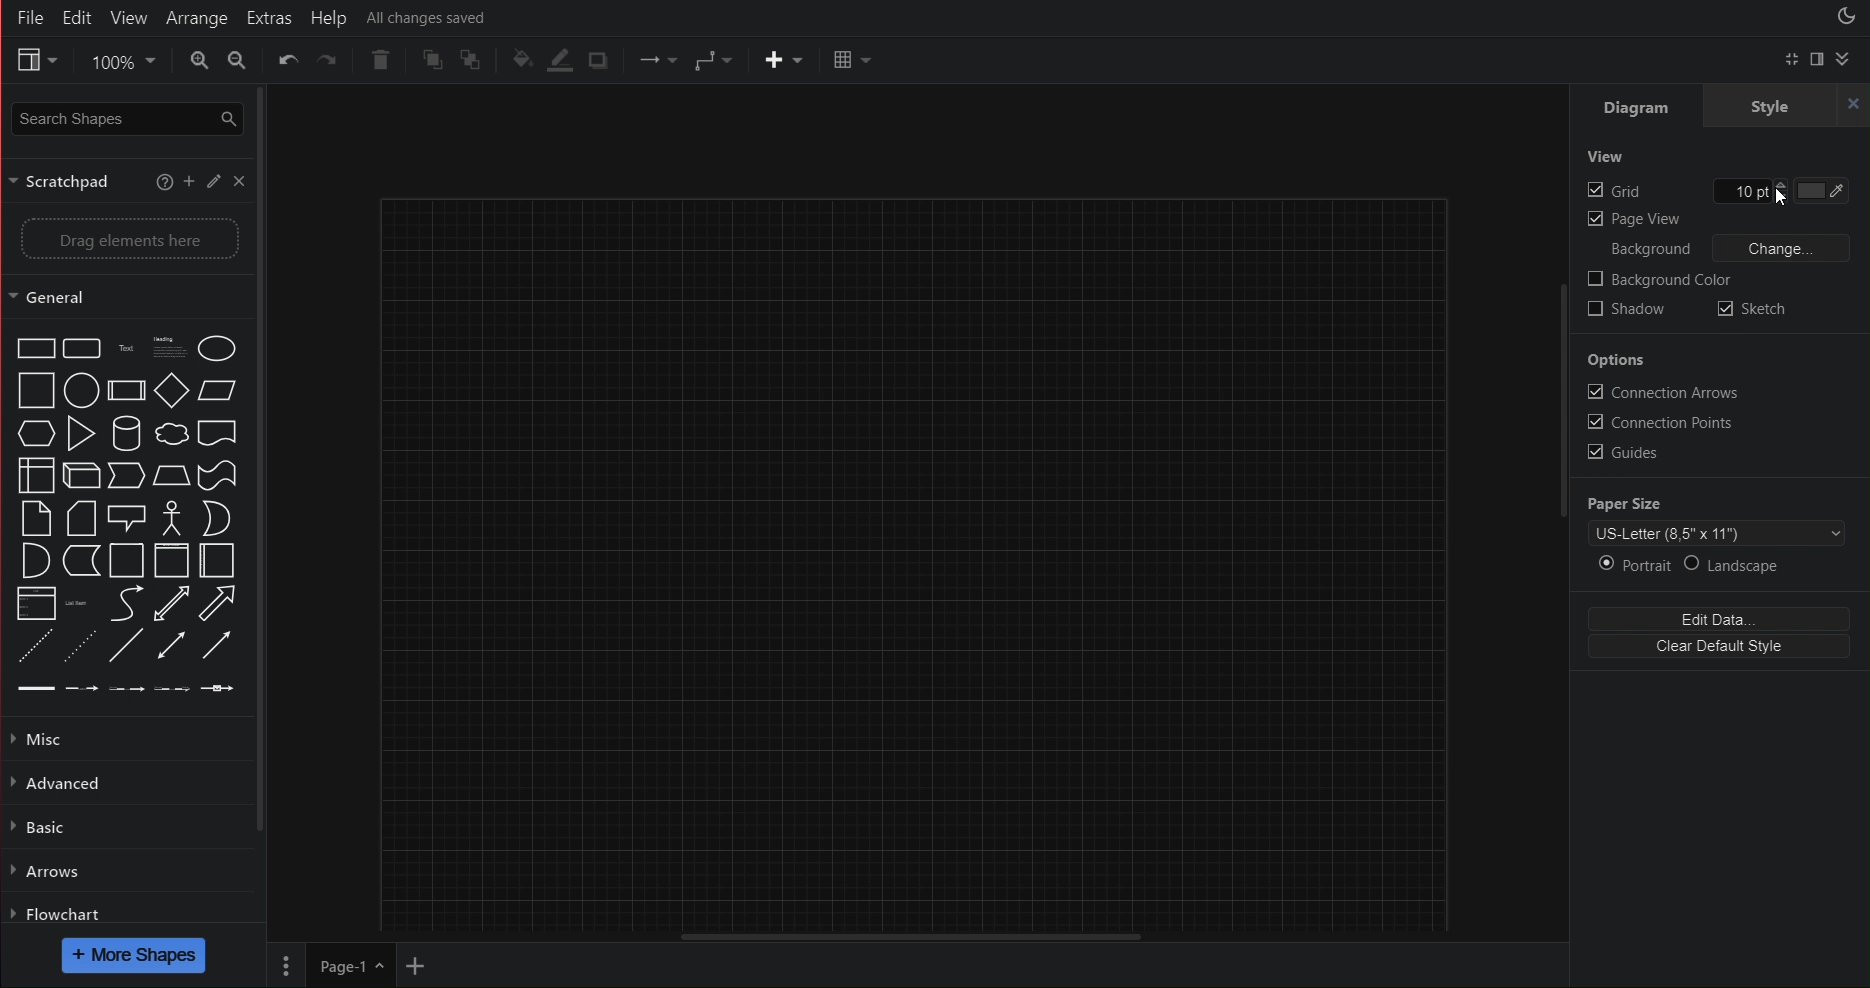 The image size is (1870, 988). Describe the element at coordinates (28, 16) in the screenshot. I see `File ` at that location.